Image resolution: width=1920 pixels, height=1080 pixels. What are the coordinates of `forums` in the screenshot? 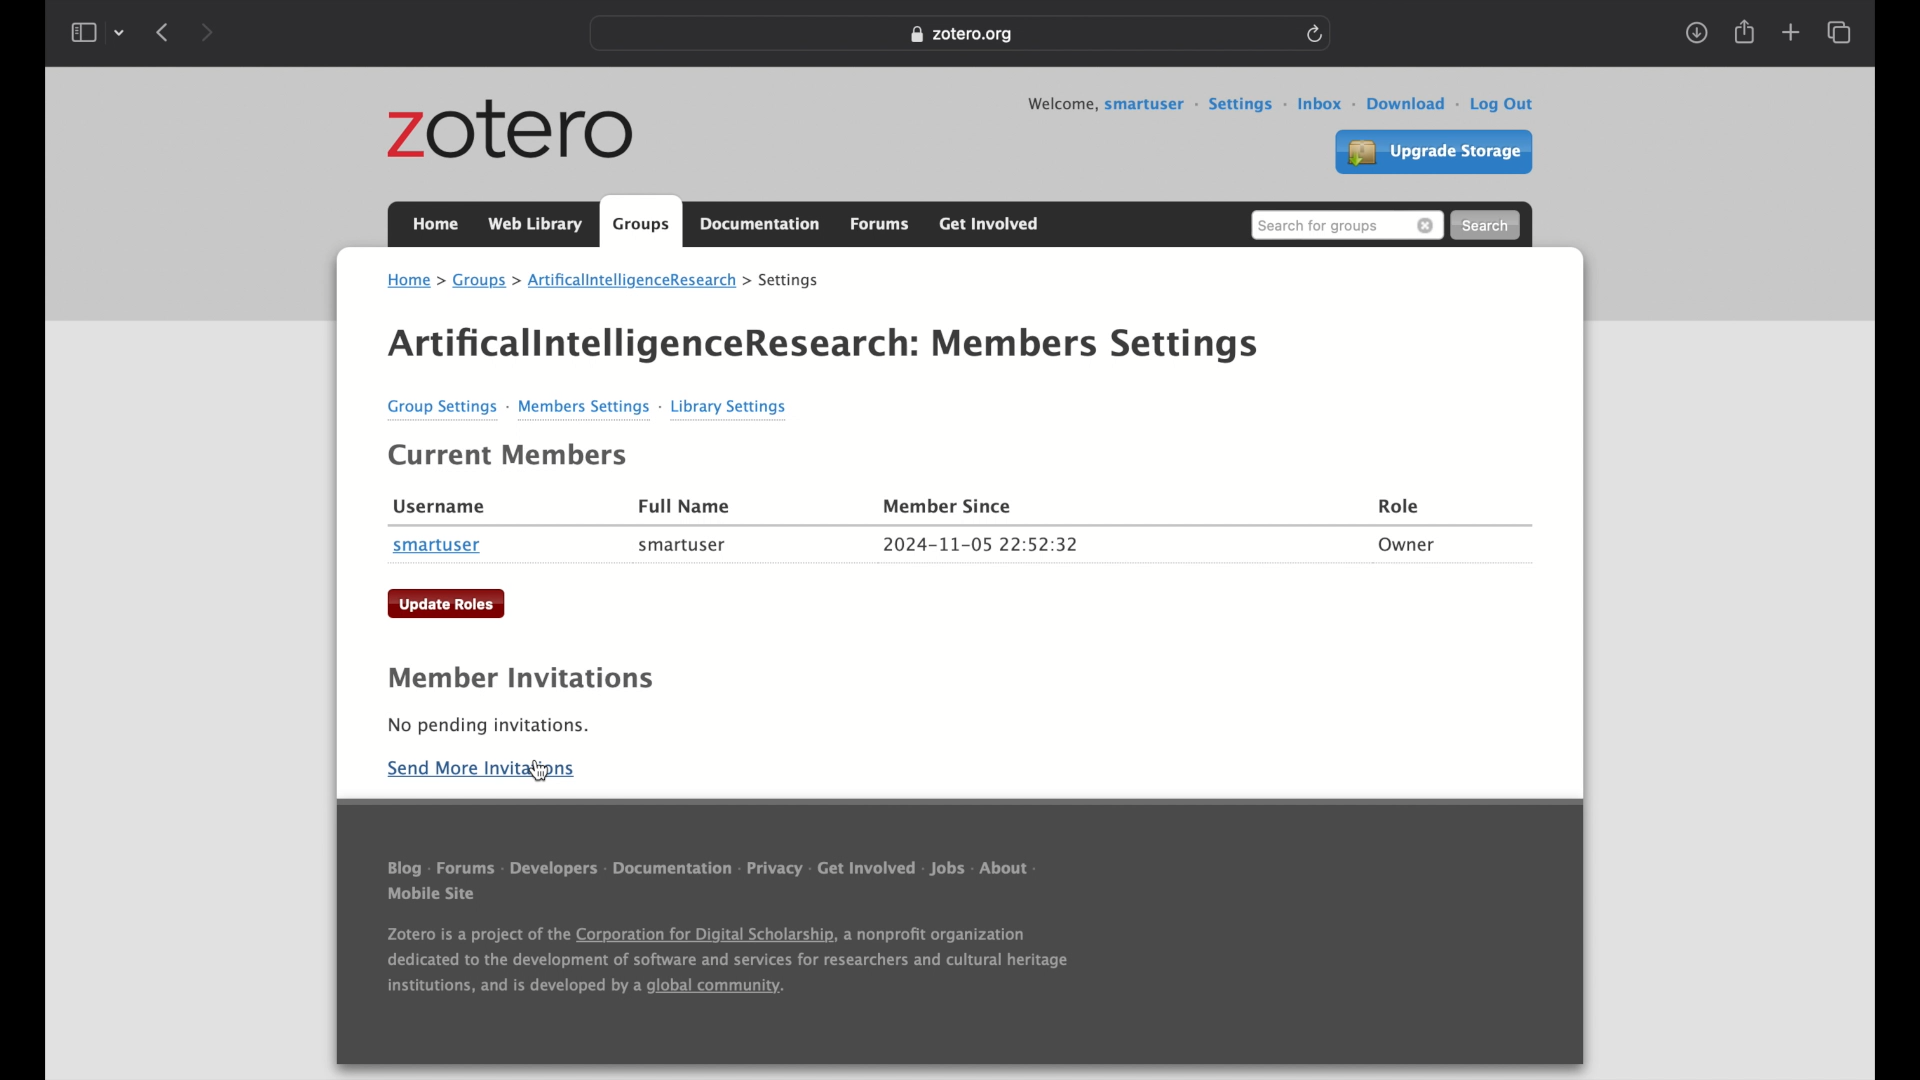 It's located at (468, 867).